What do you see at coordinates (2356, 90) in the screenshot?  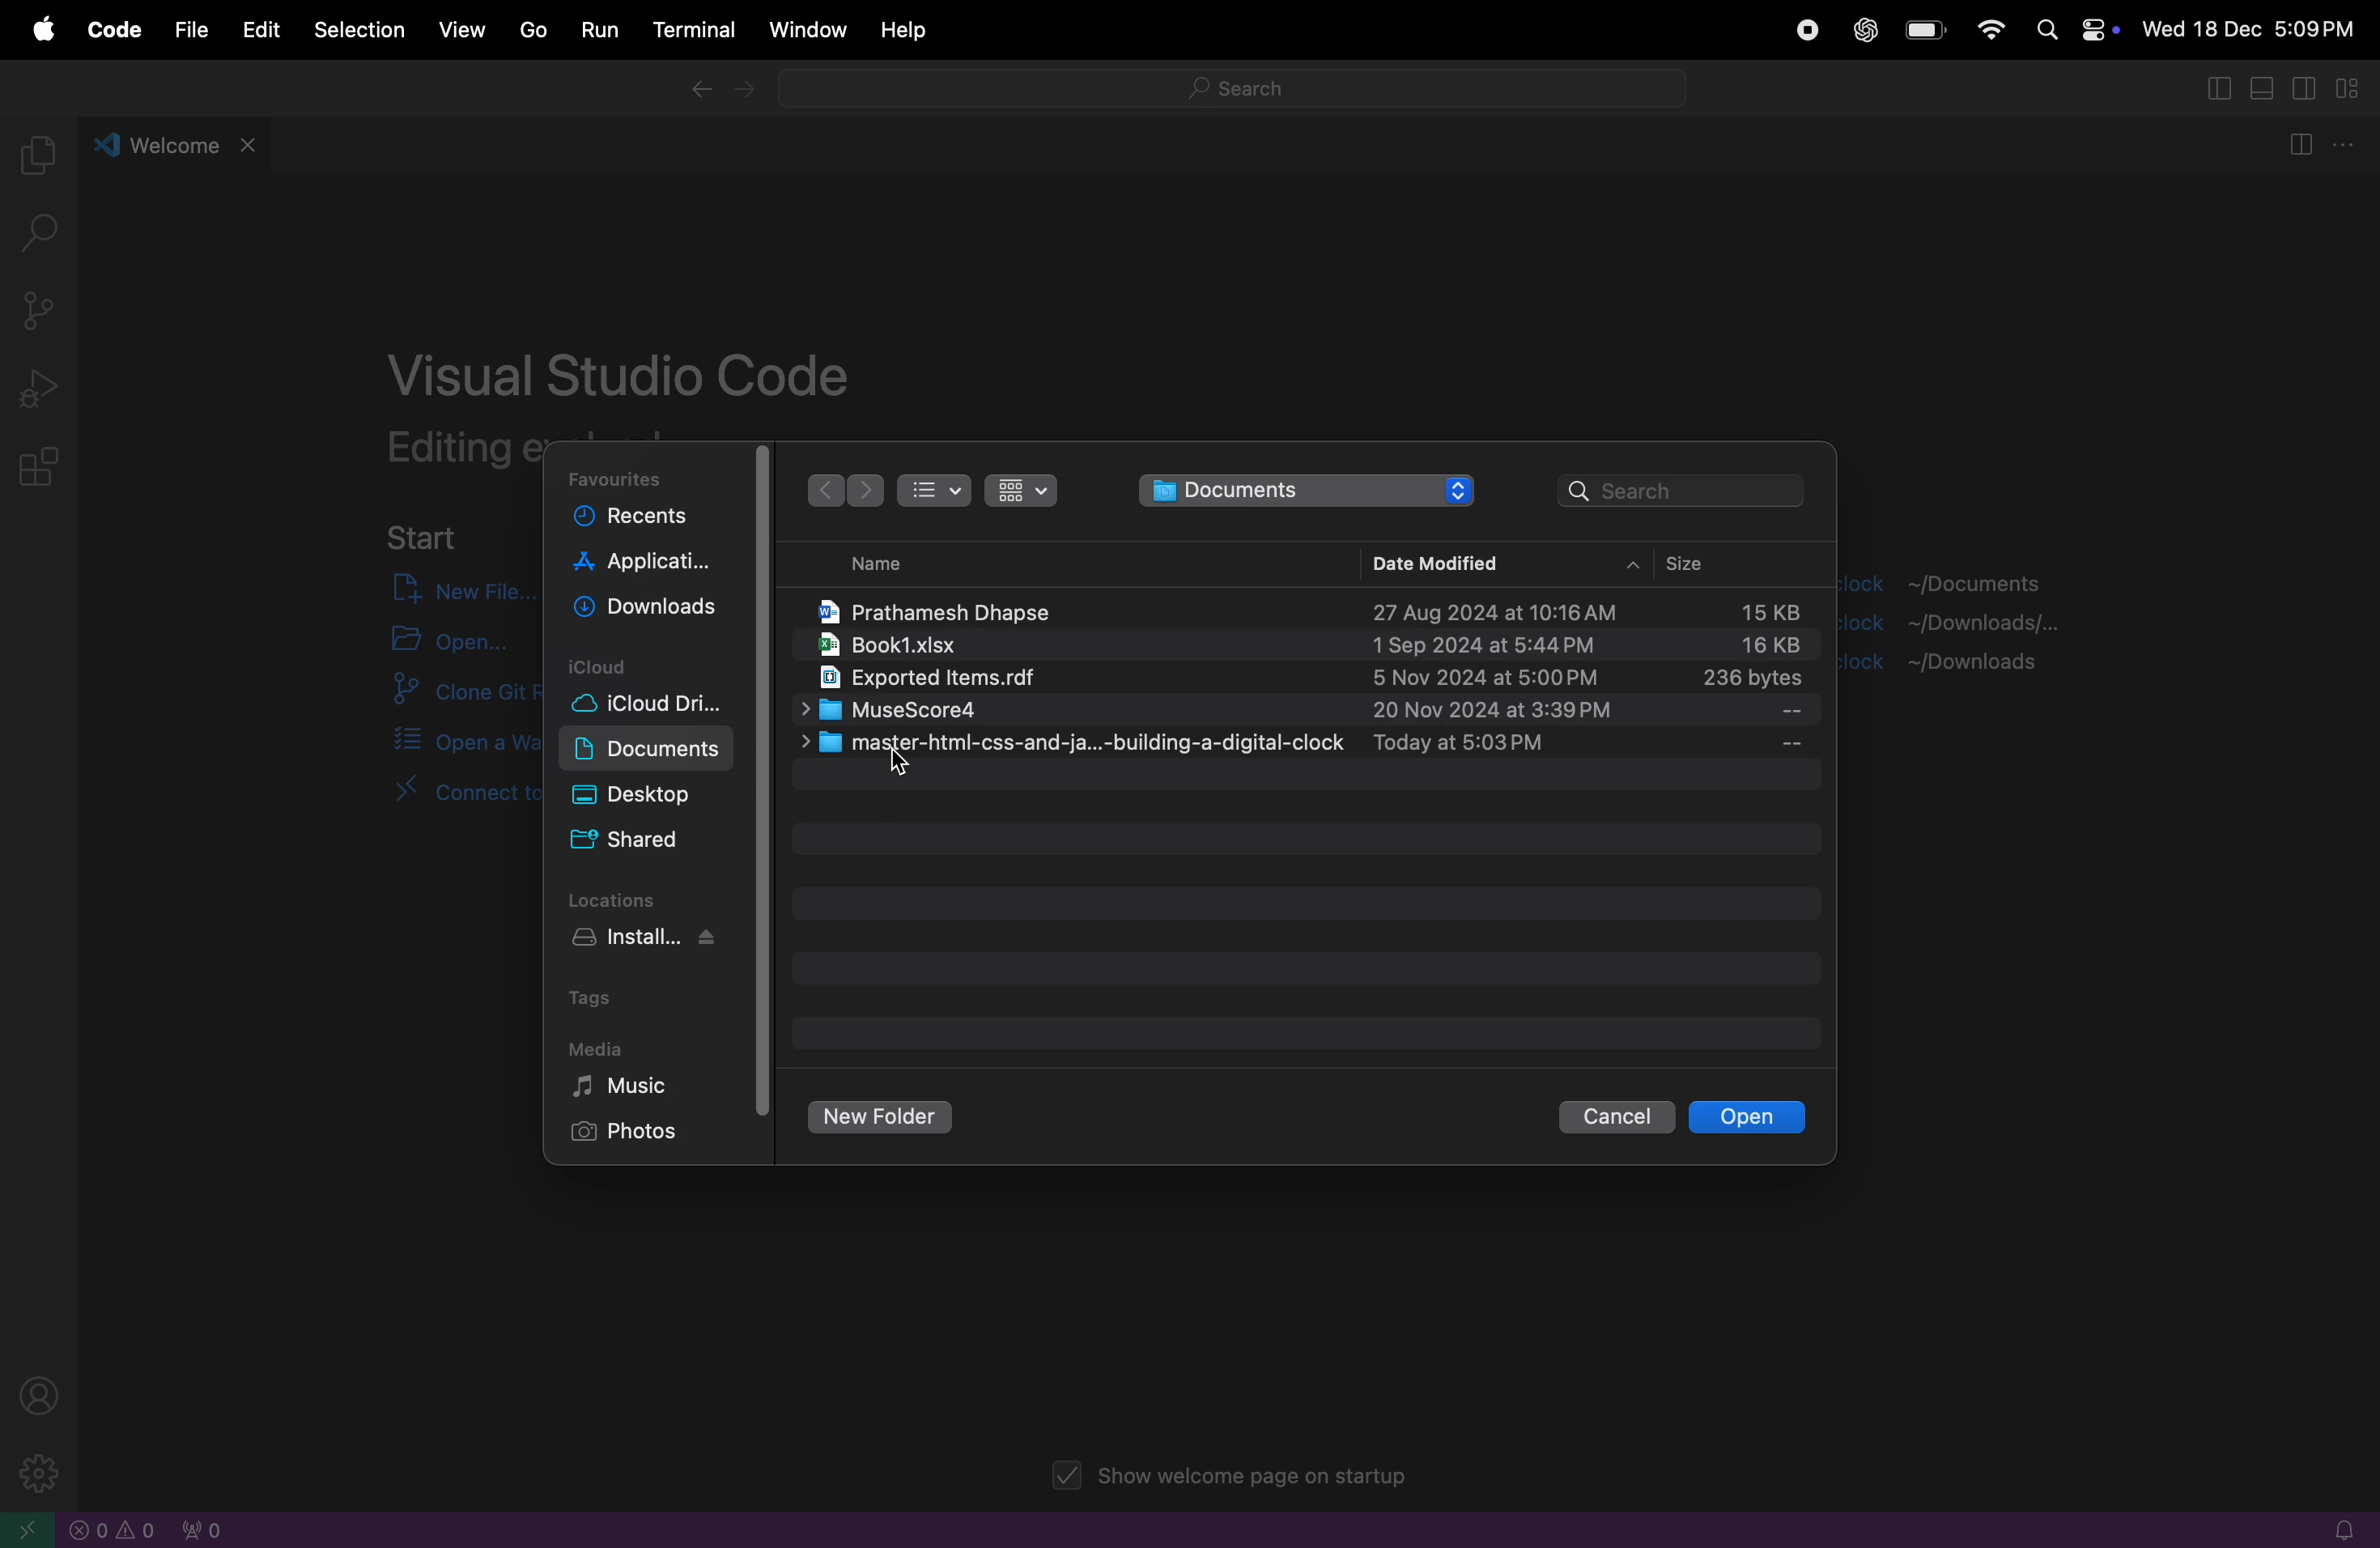 I see `customize layout` at bounding box center [2356, 90].